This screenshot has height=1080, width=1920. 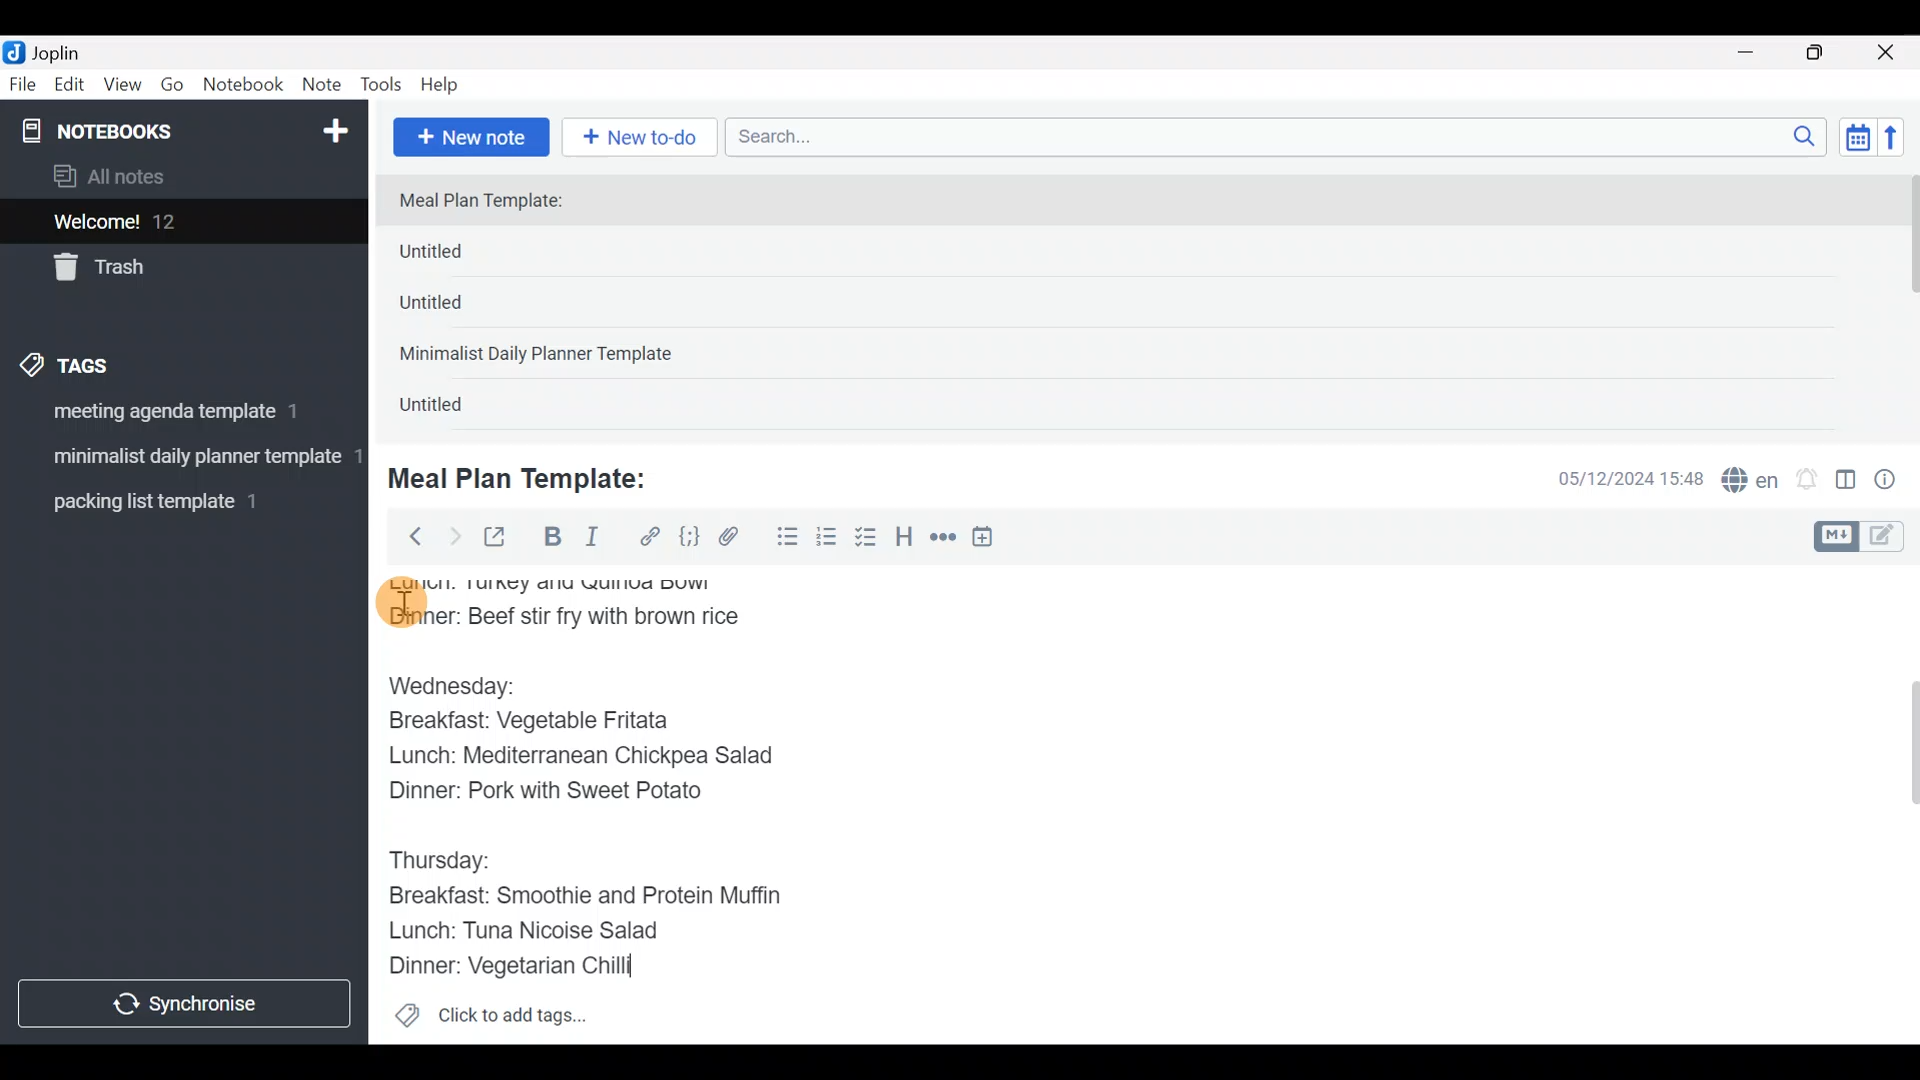 What do you see at coordinates (458, 309) in the screenshot?
I see `Untitled` at bounding box center [458, 309].